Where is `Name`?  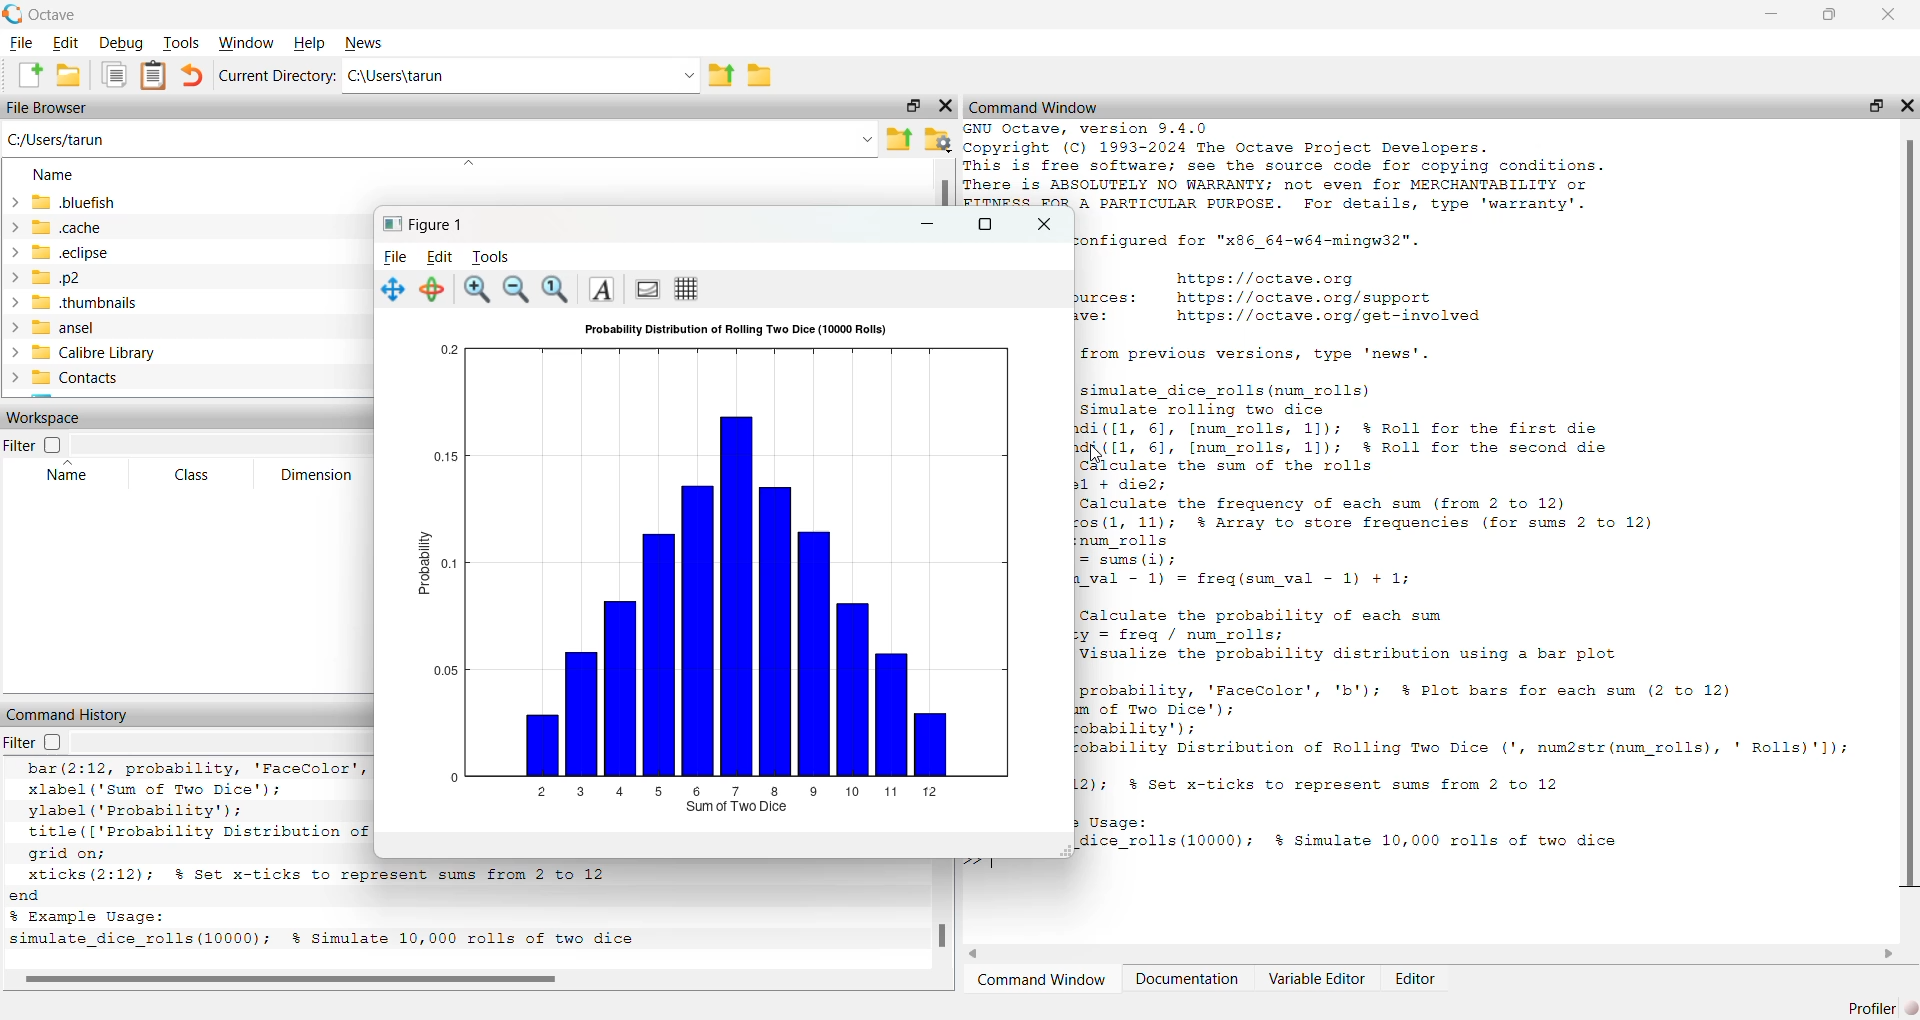
Name is located at coordinates (70, 474).